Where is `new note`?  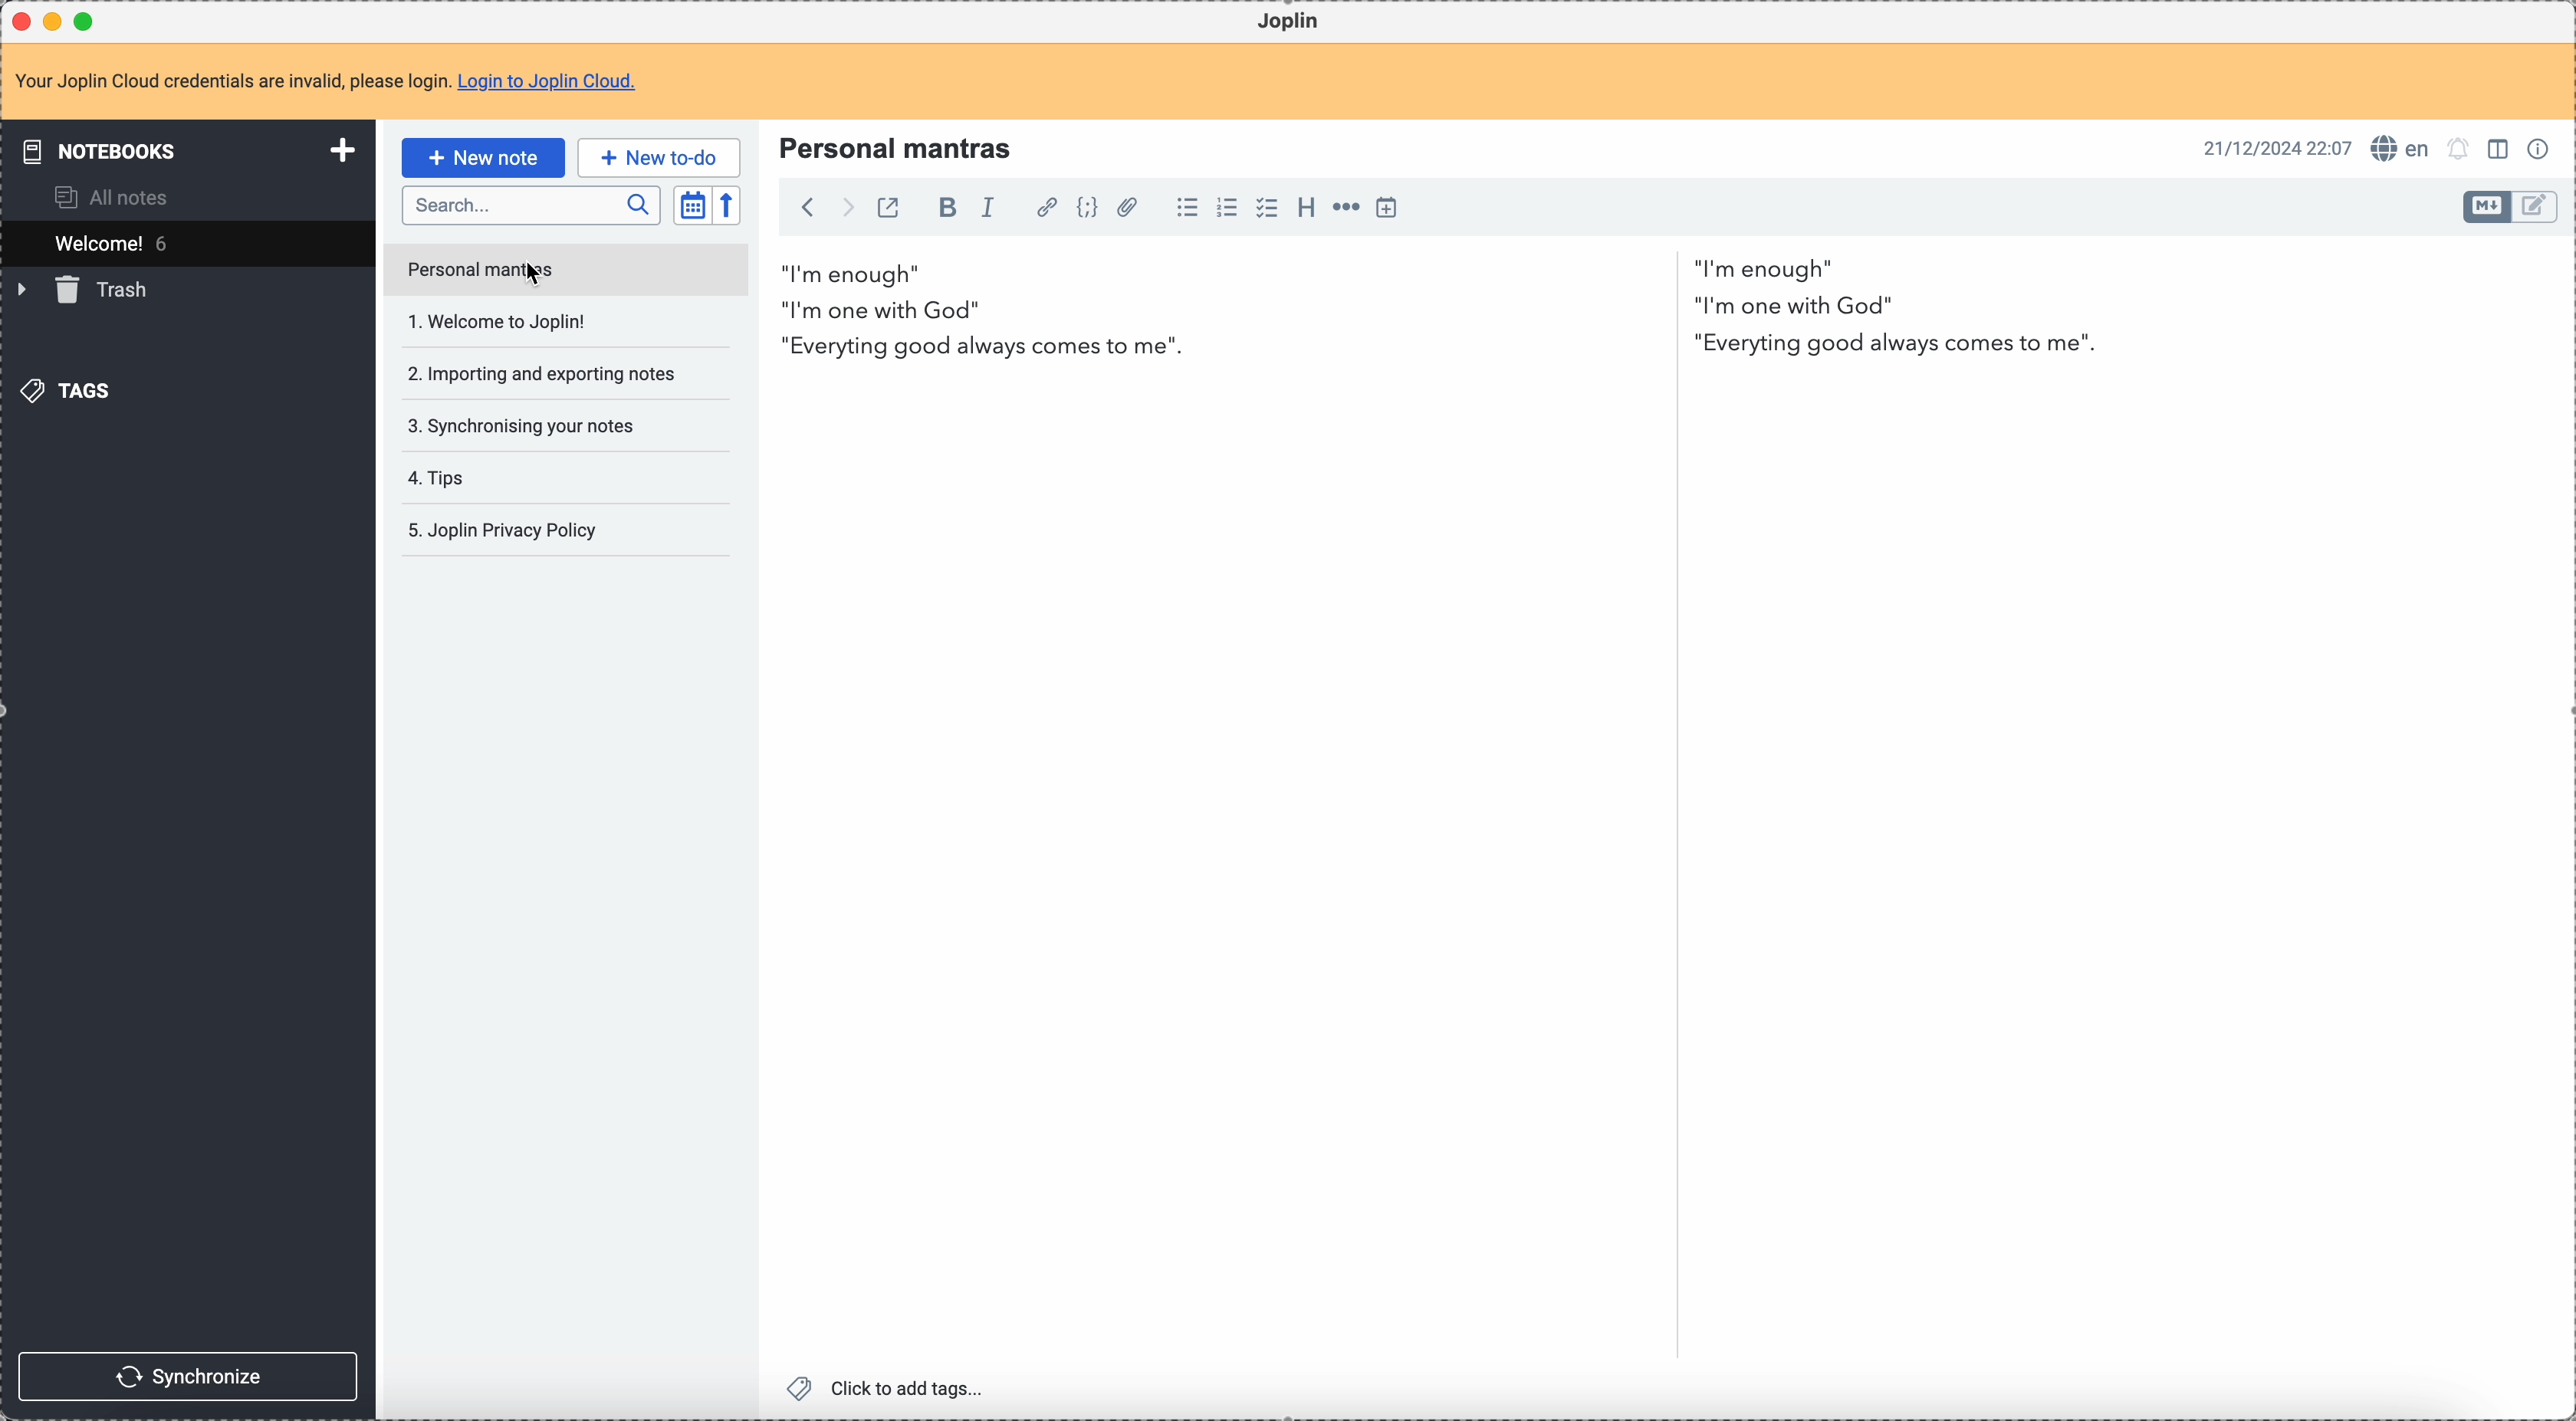 new note is located at coordinates (481, 157).